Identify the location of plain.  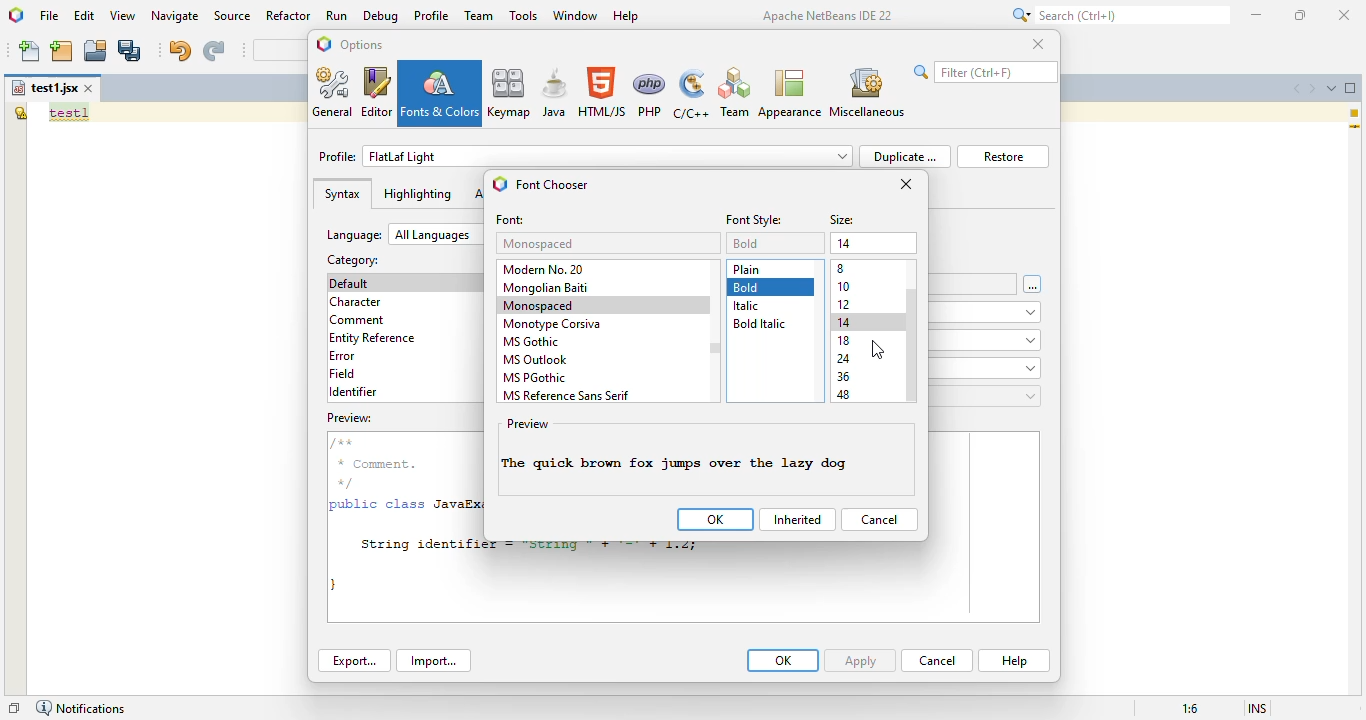
(746, 243).